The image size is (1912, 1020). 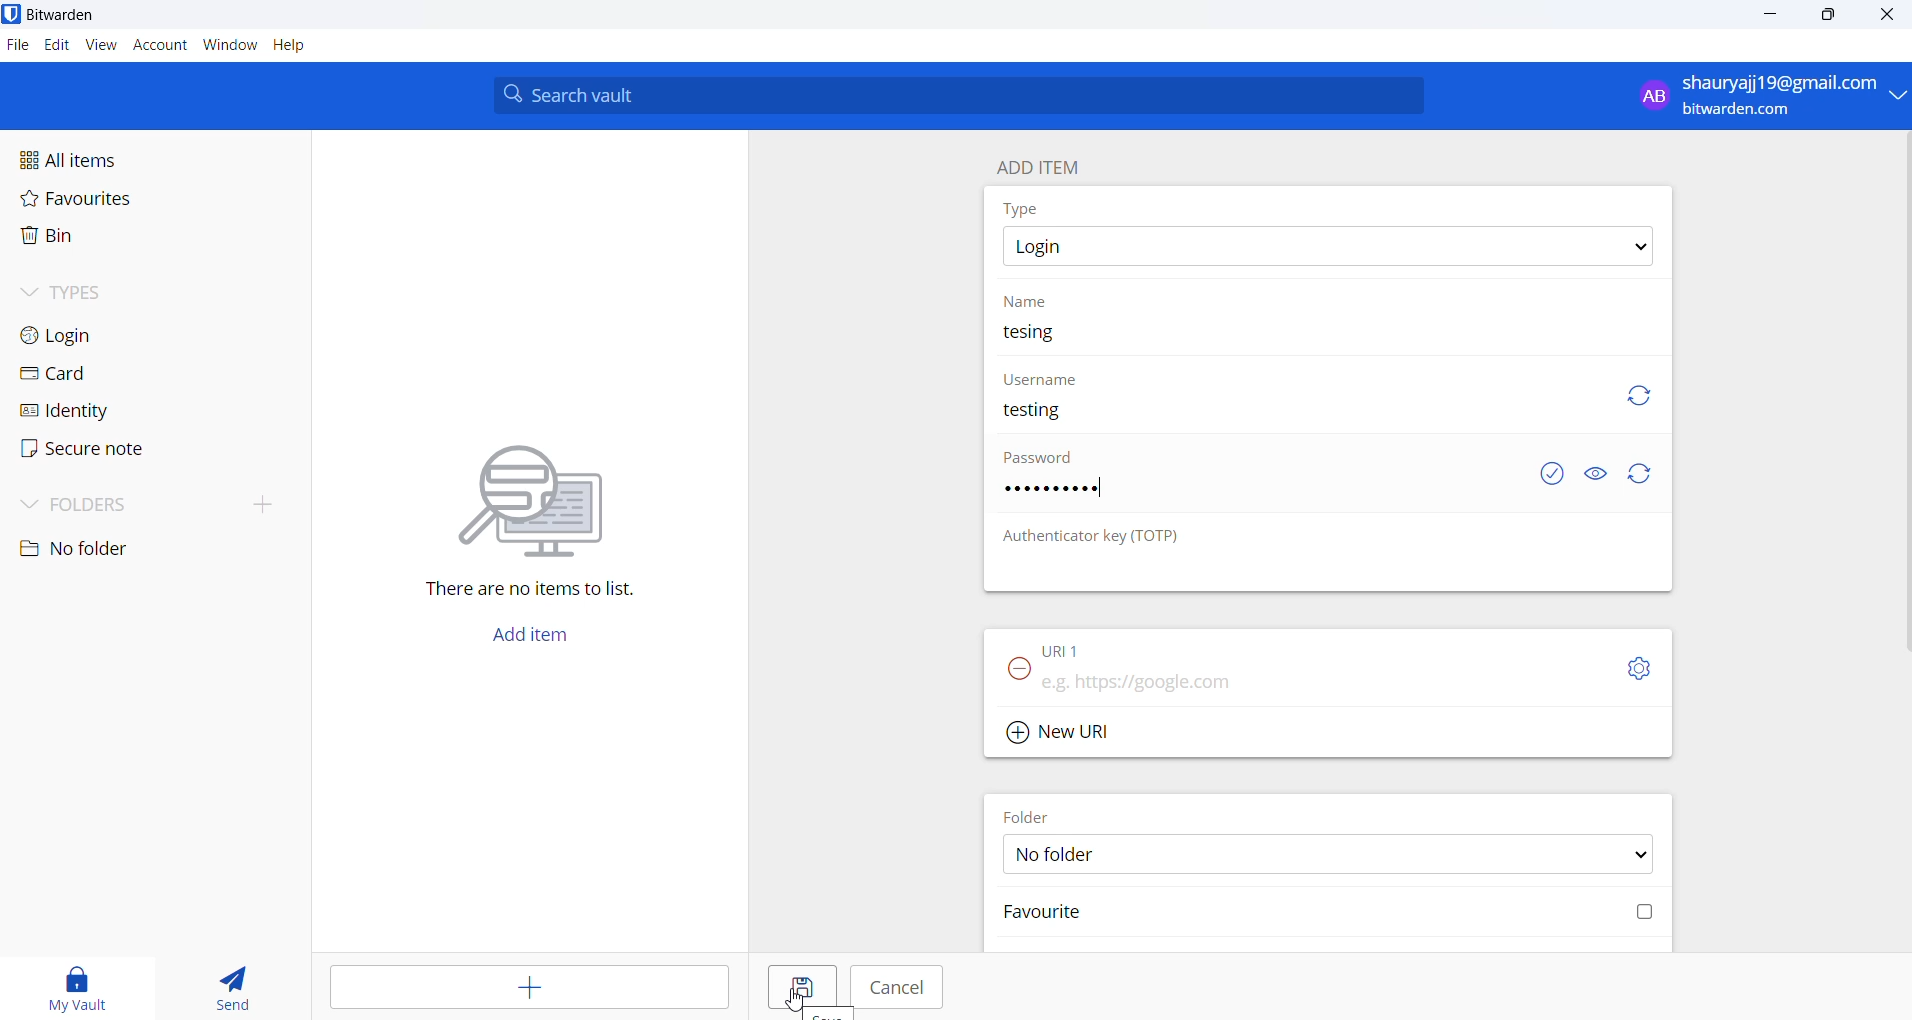 What do you see at coordinates (301, 47) in the screenshot?
I see `Help` at bounding box center [301, 47].